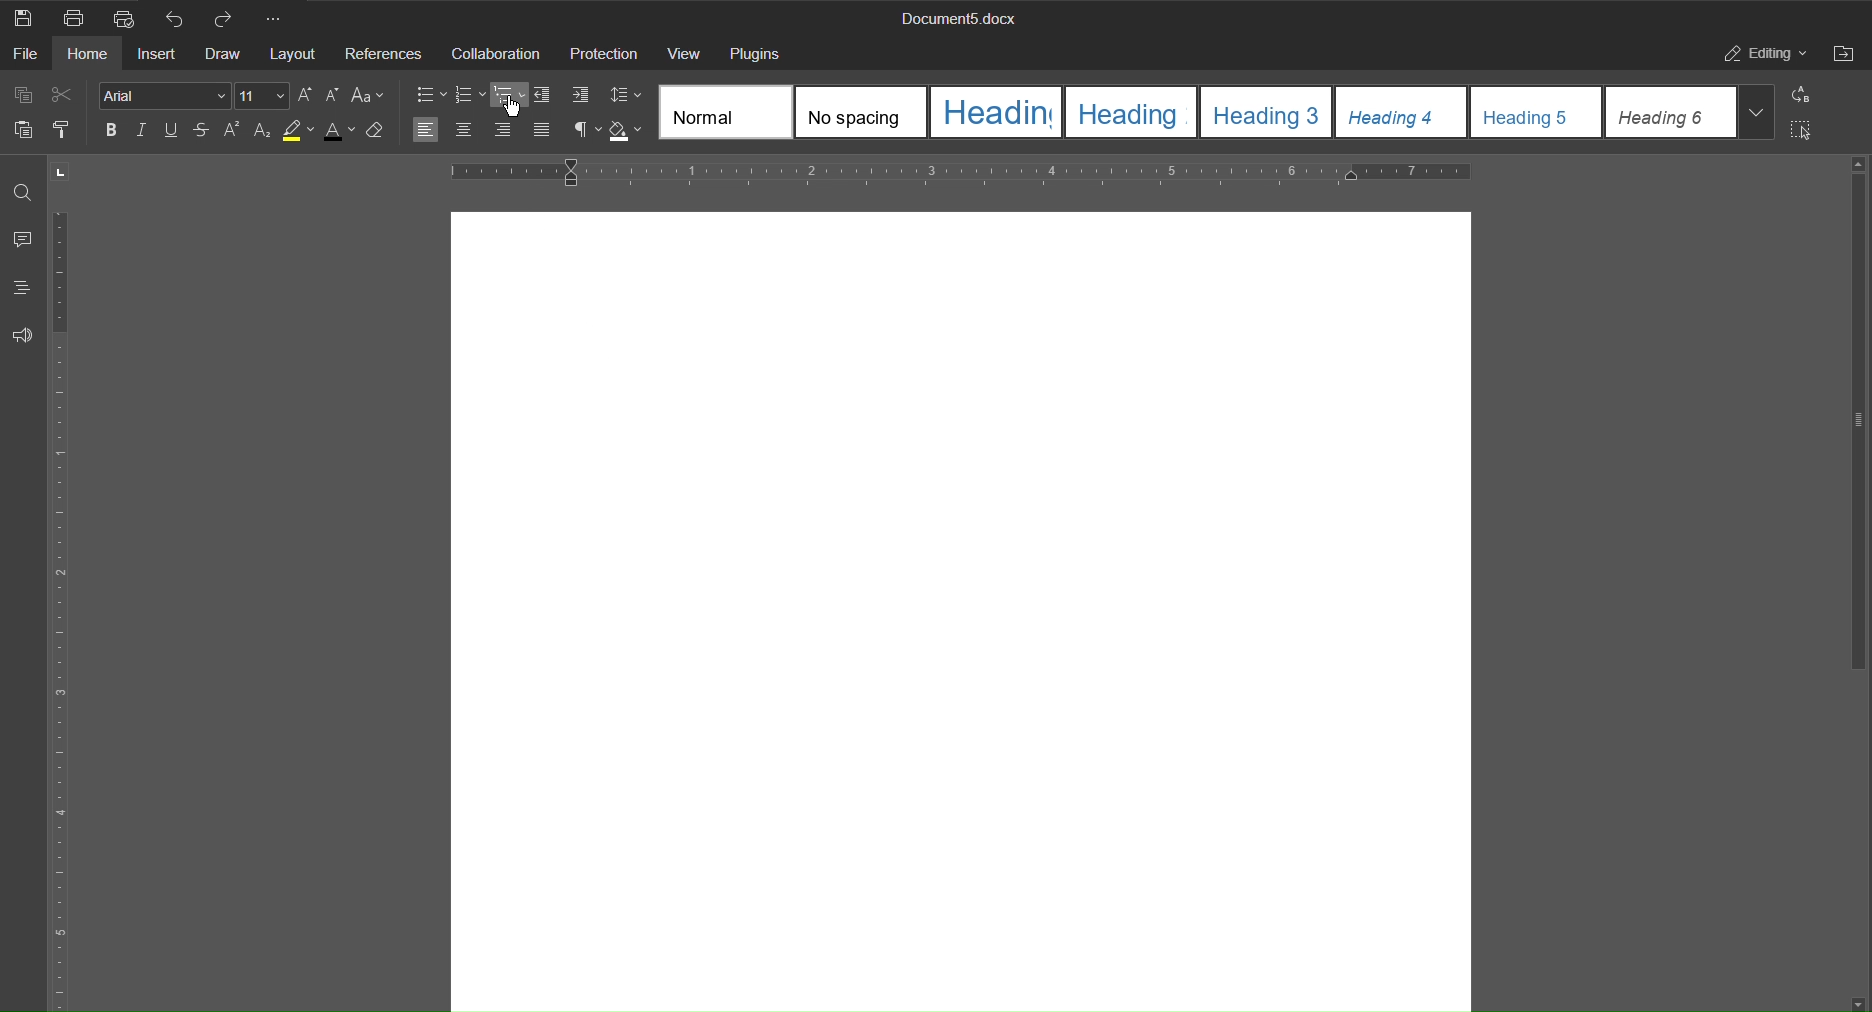  I want to click on Superscript, so click(234, 130).